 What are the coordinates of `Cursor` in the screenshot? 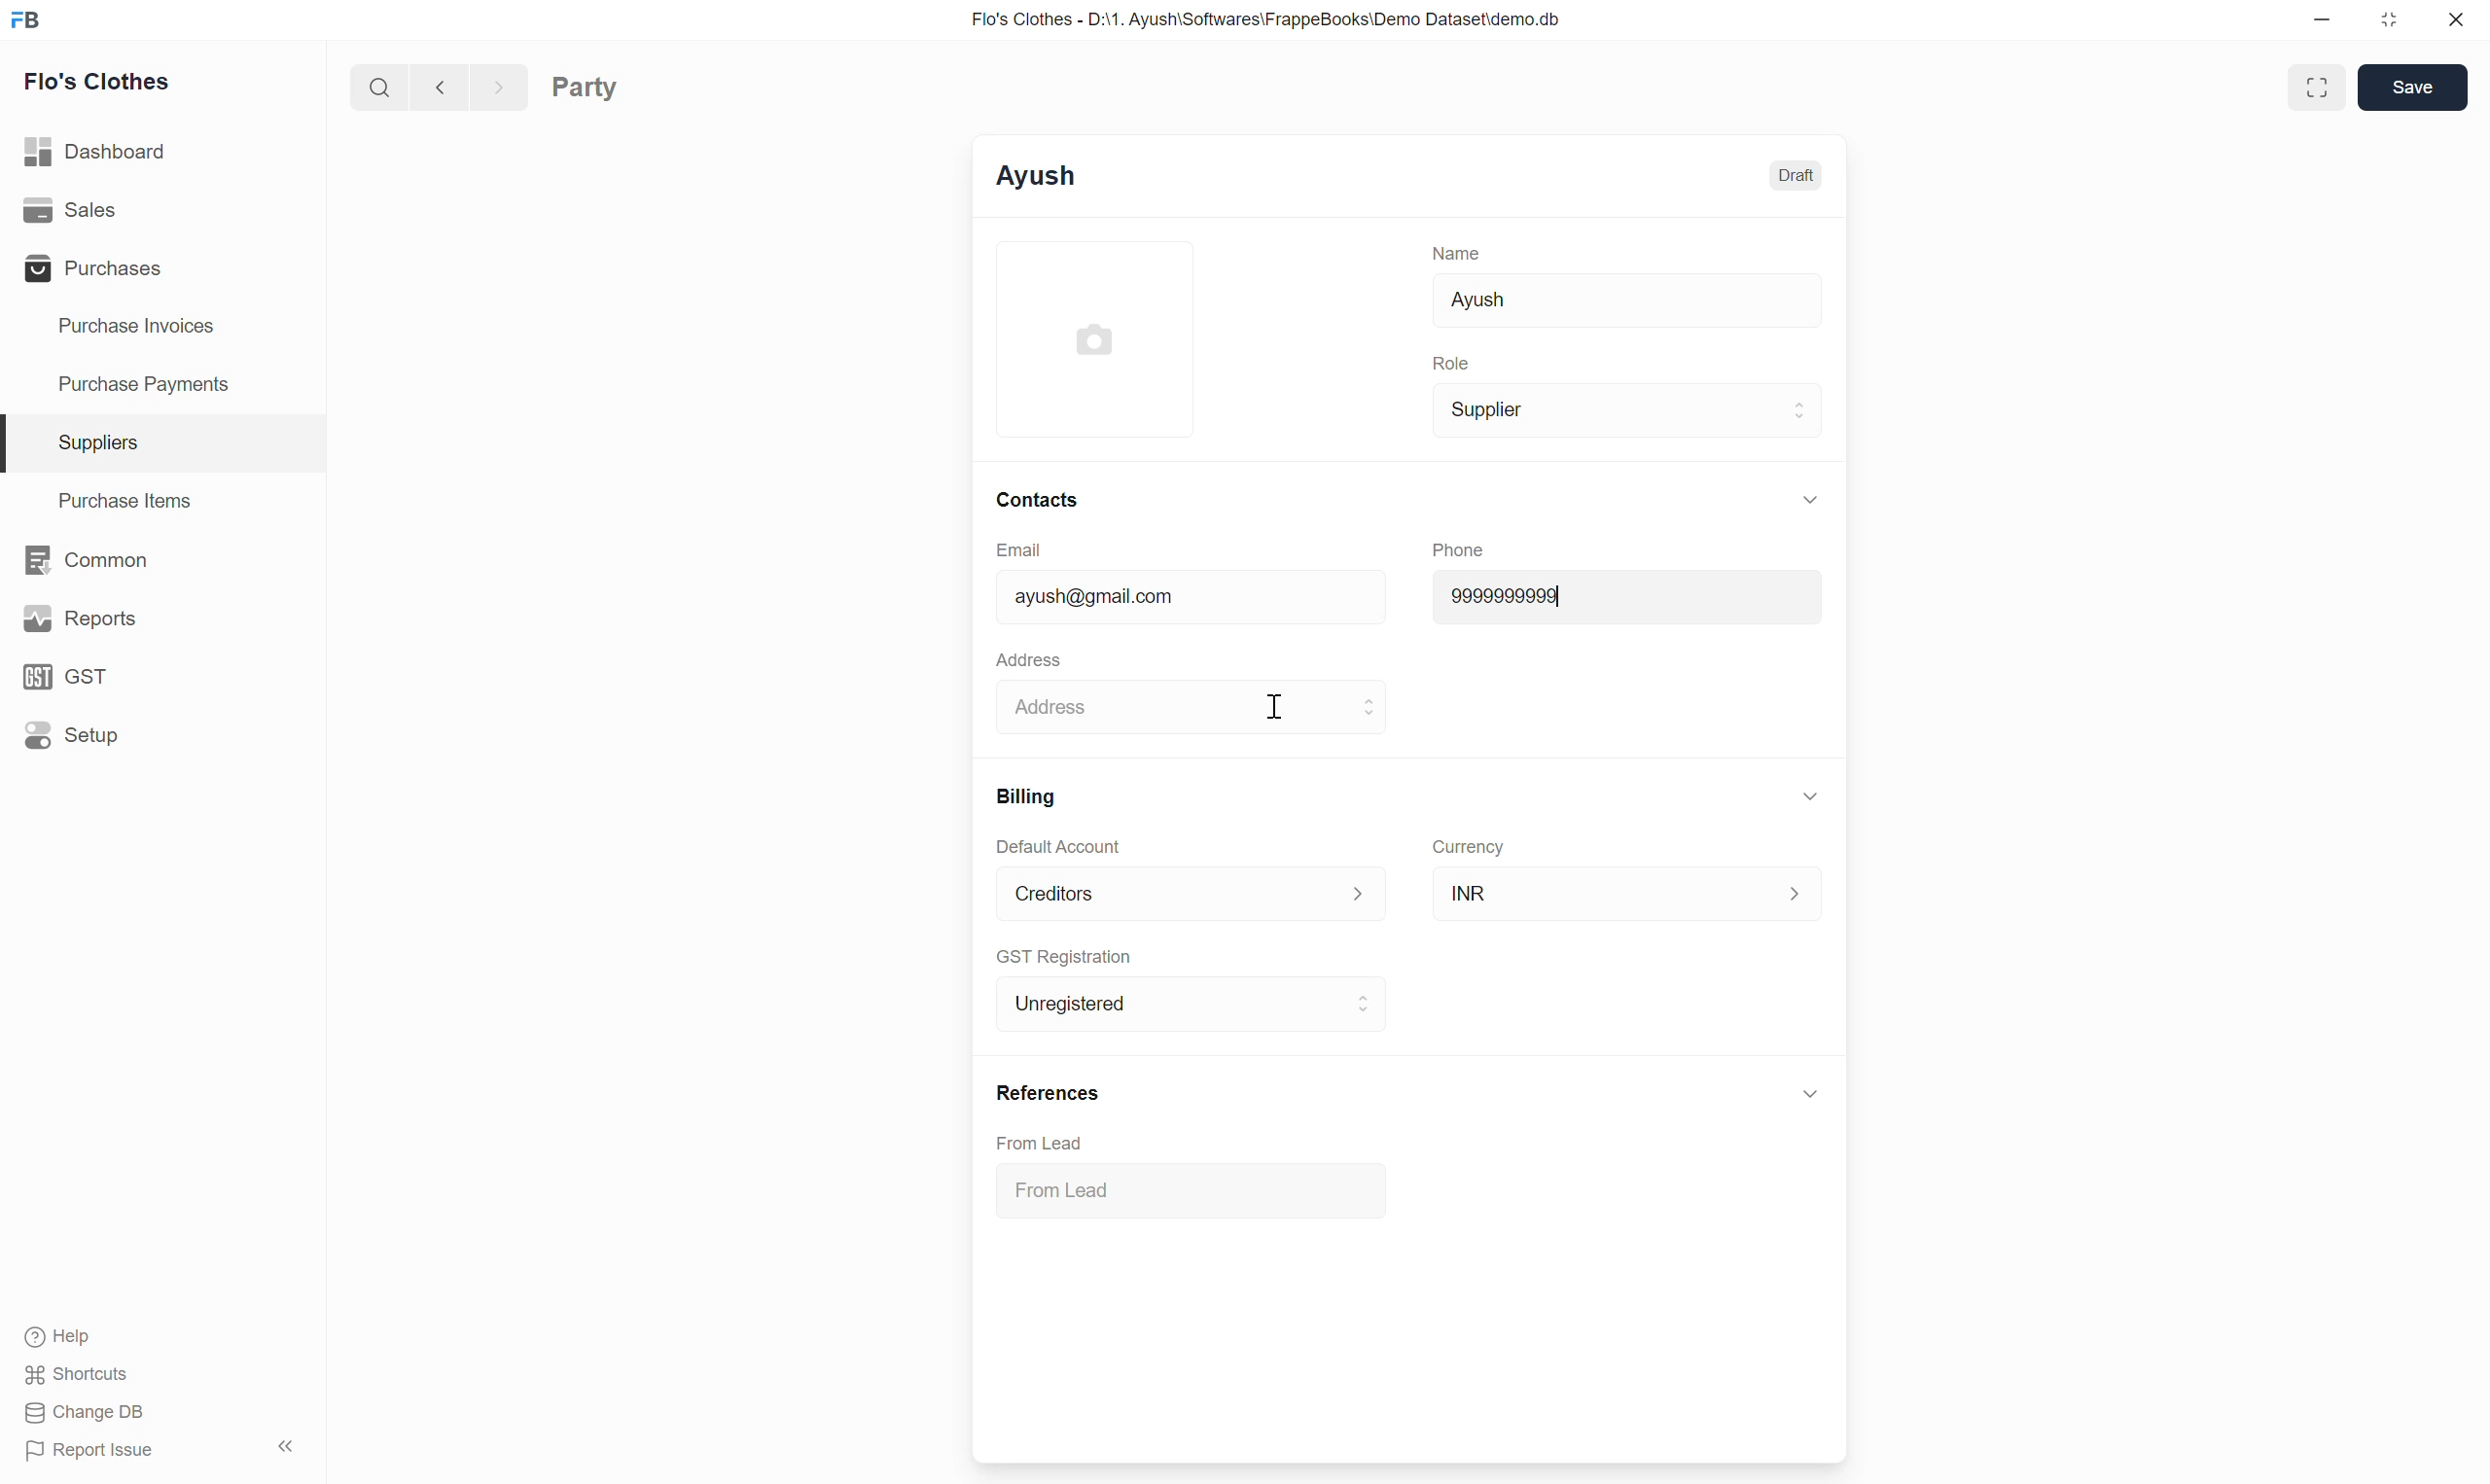 It's located at (1275, 706).